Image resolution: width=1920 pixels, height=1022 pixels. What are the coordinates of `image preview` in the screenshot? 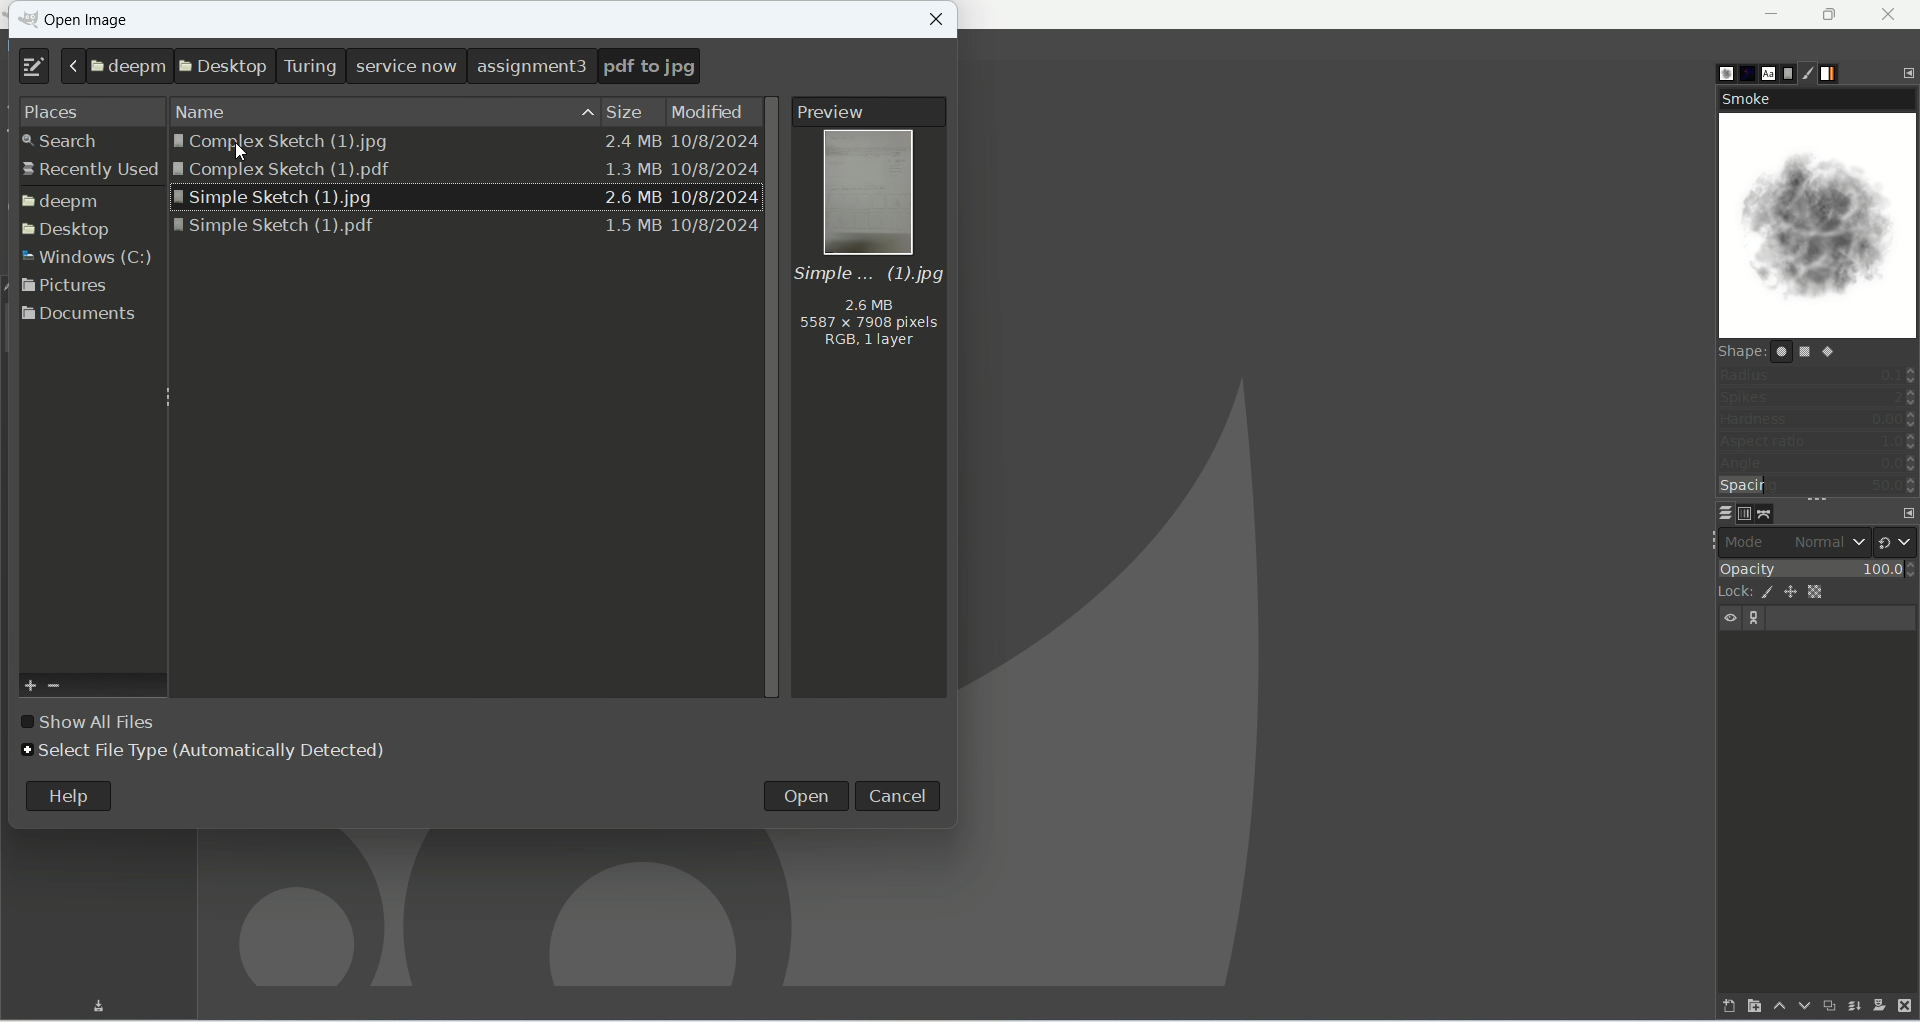 It's located at (866, 194).